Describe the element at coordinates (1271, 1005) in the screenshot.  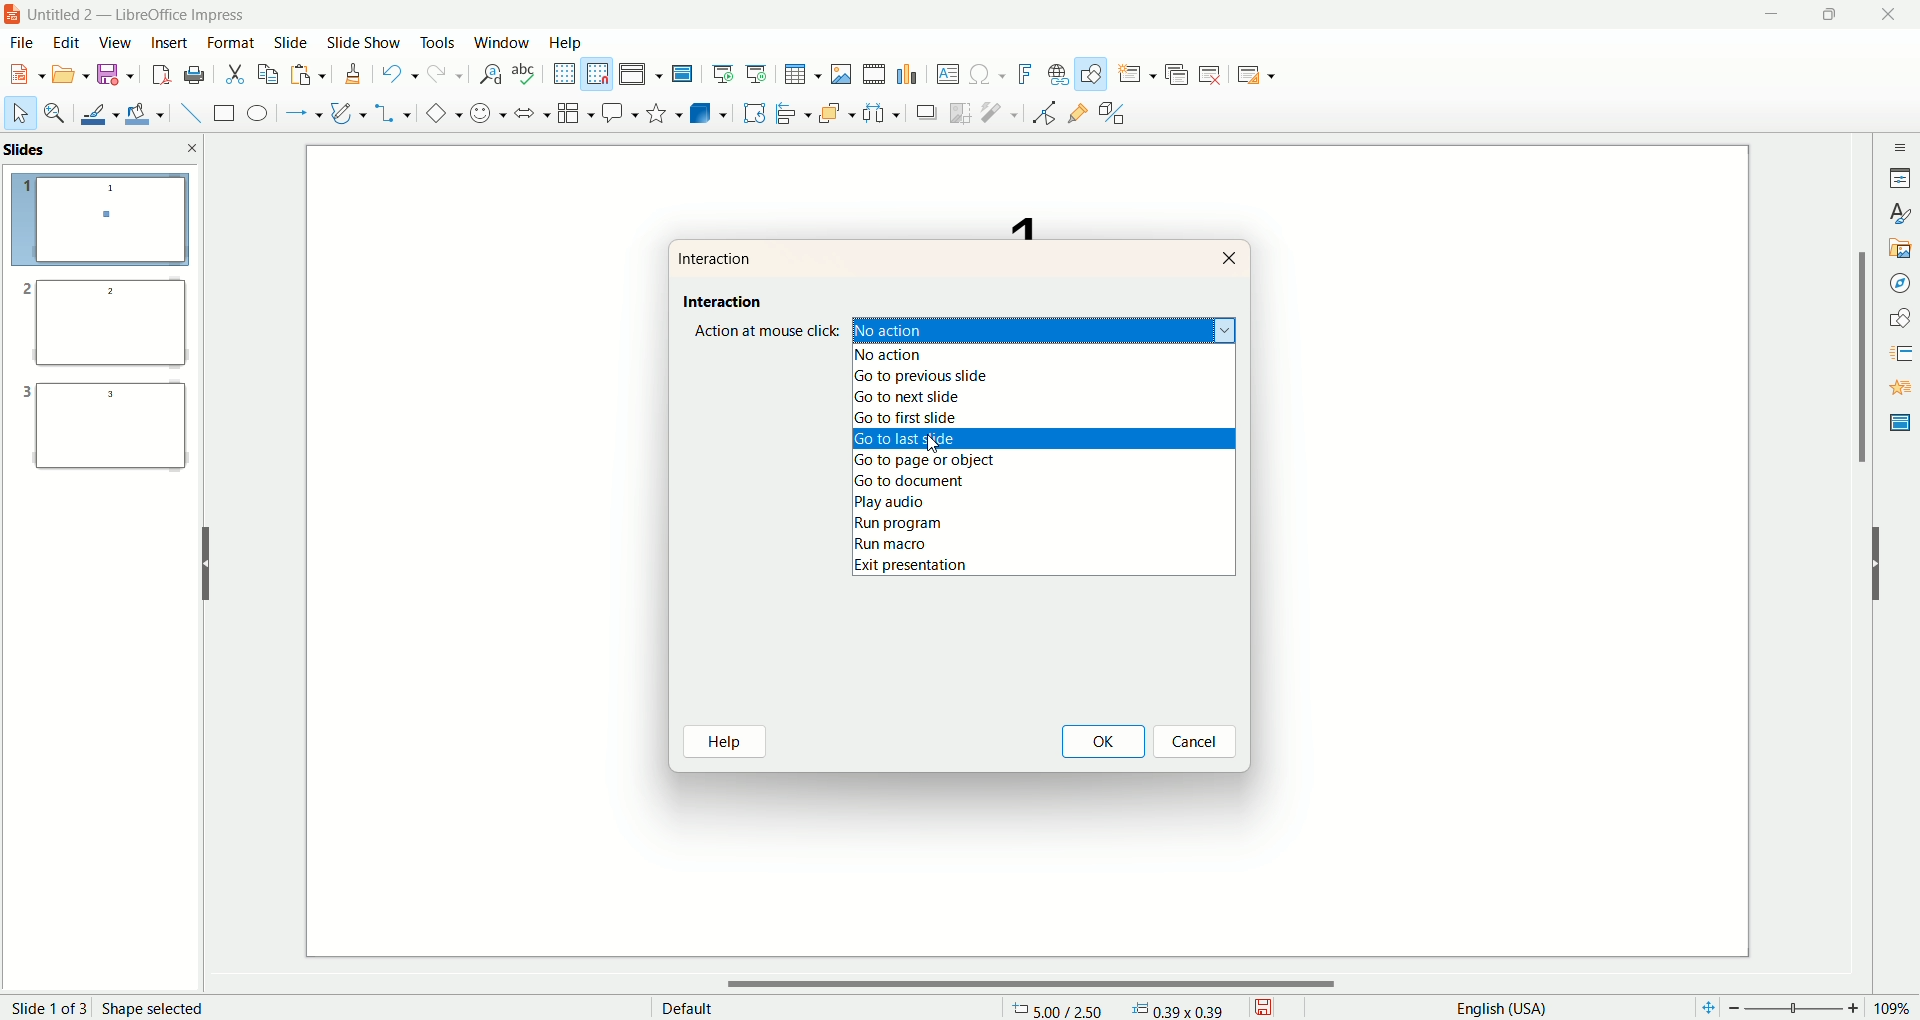
I see `save` at that location.